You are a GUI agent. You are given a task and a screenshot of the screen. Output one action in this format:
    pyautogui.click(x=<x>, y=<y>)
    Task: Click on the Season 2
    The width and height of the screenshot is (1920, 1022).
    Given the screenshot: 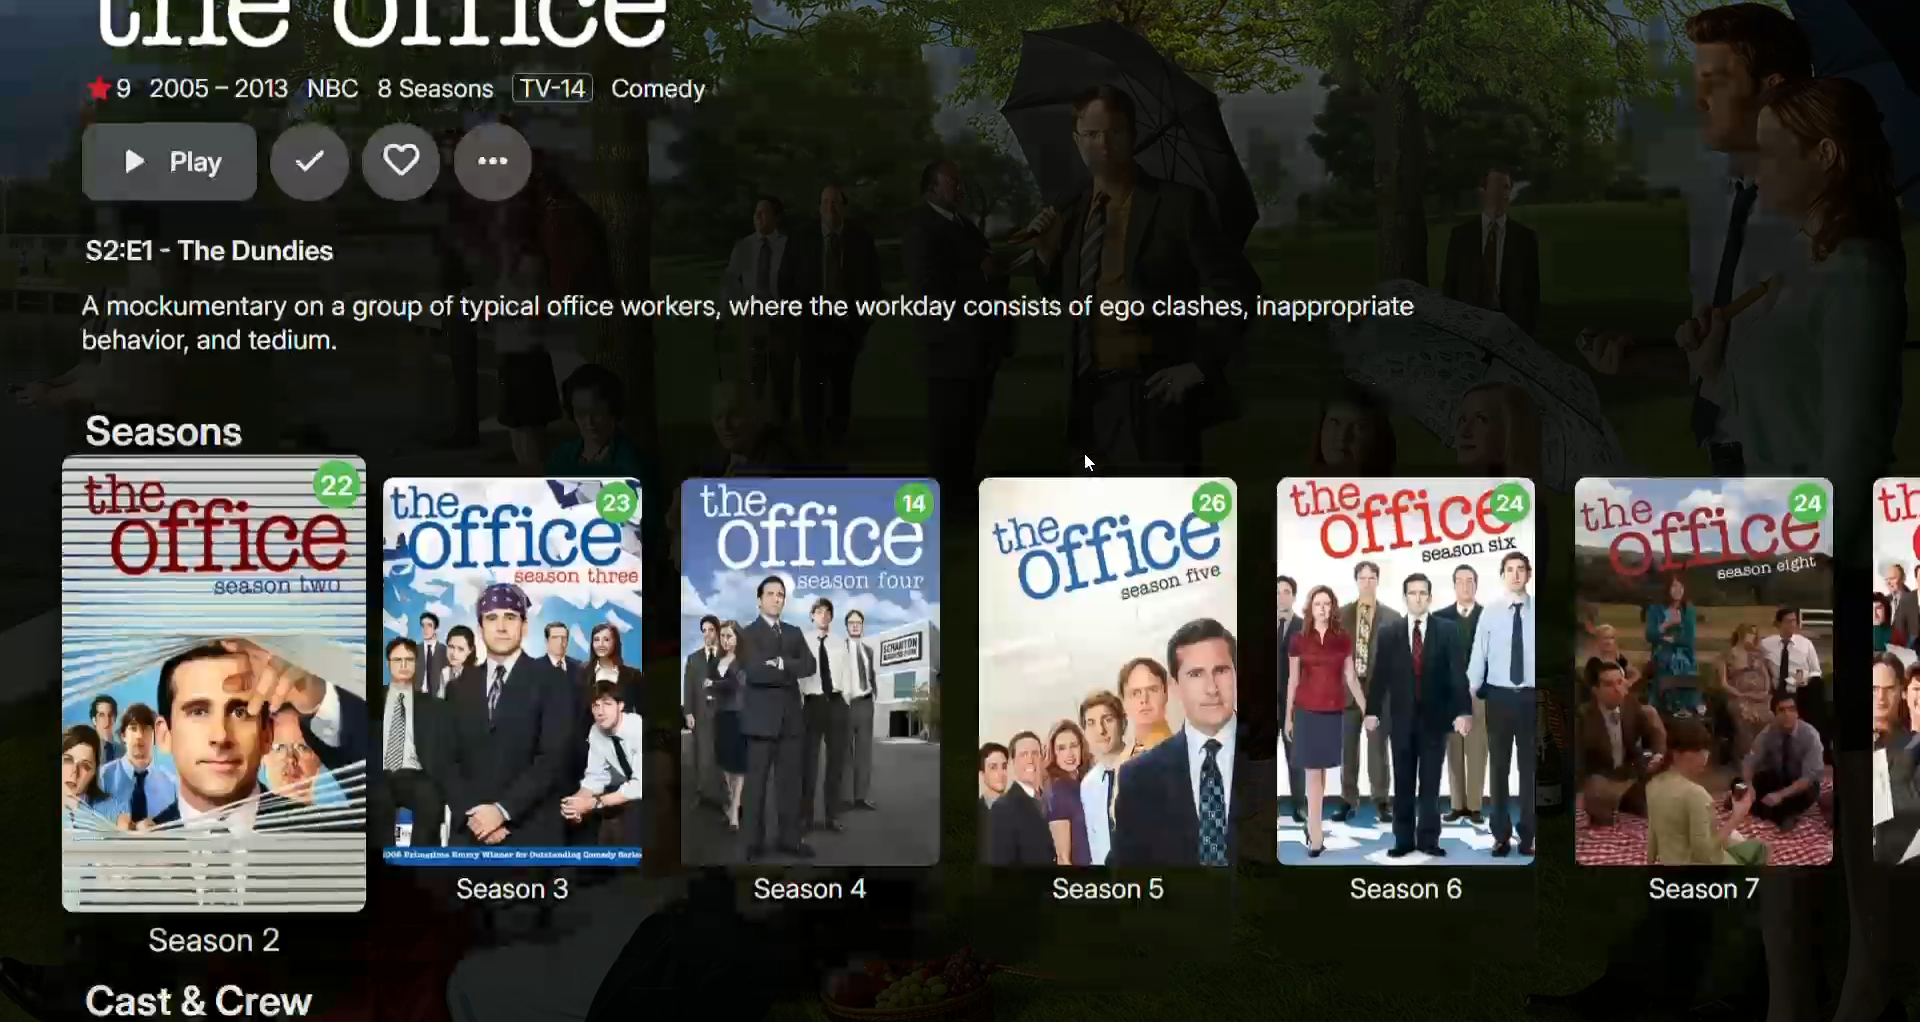 What is the action you would take?
    pyautogui.click(x=212, y=709)
    